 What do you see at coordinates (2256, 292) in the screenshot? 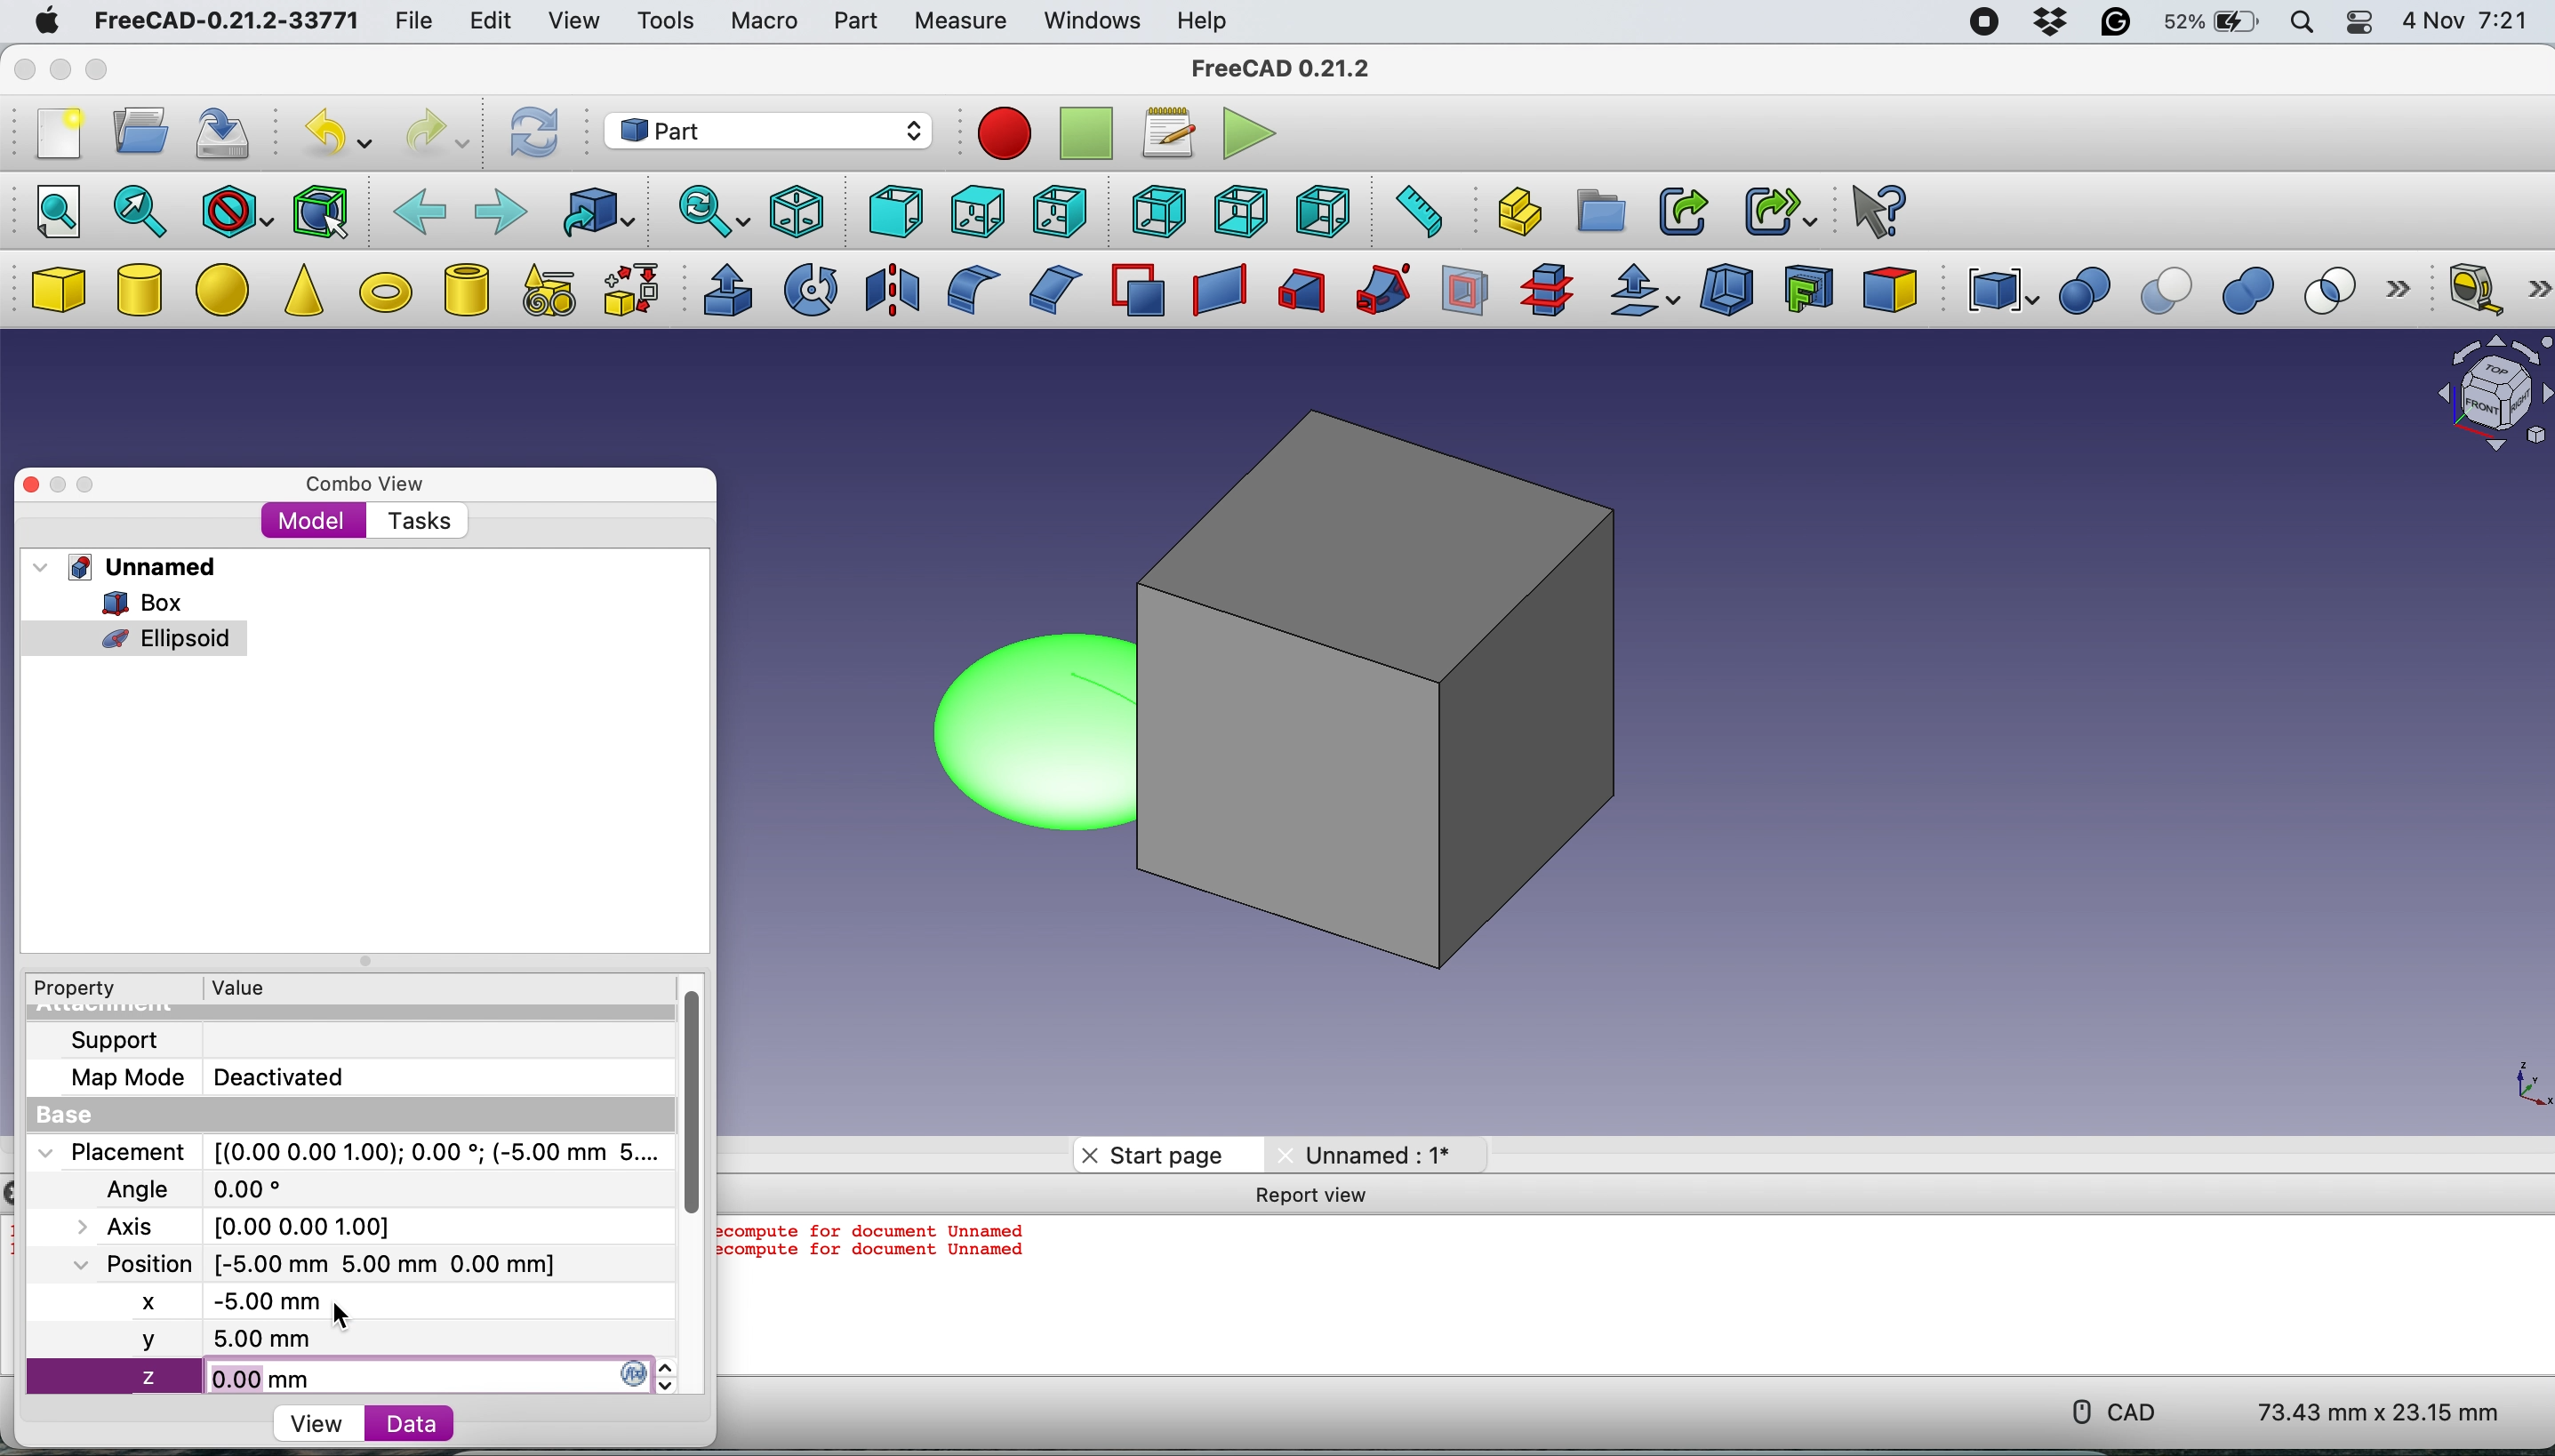
I see `union` at bounding box center [2256, 292].